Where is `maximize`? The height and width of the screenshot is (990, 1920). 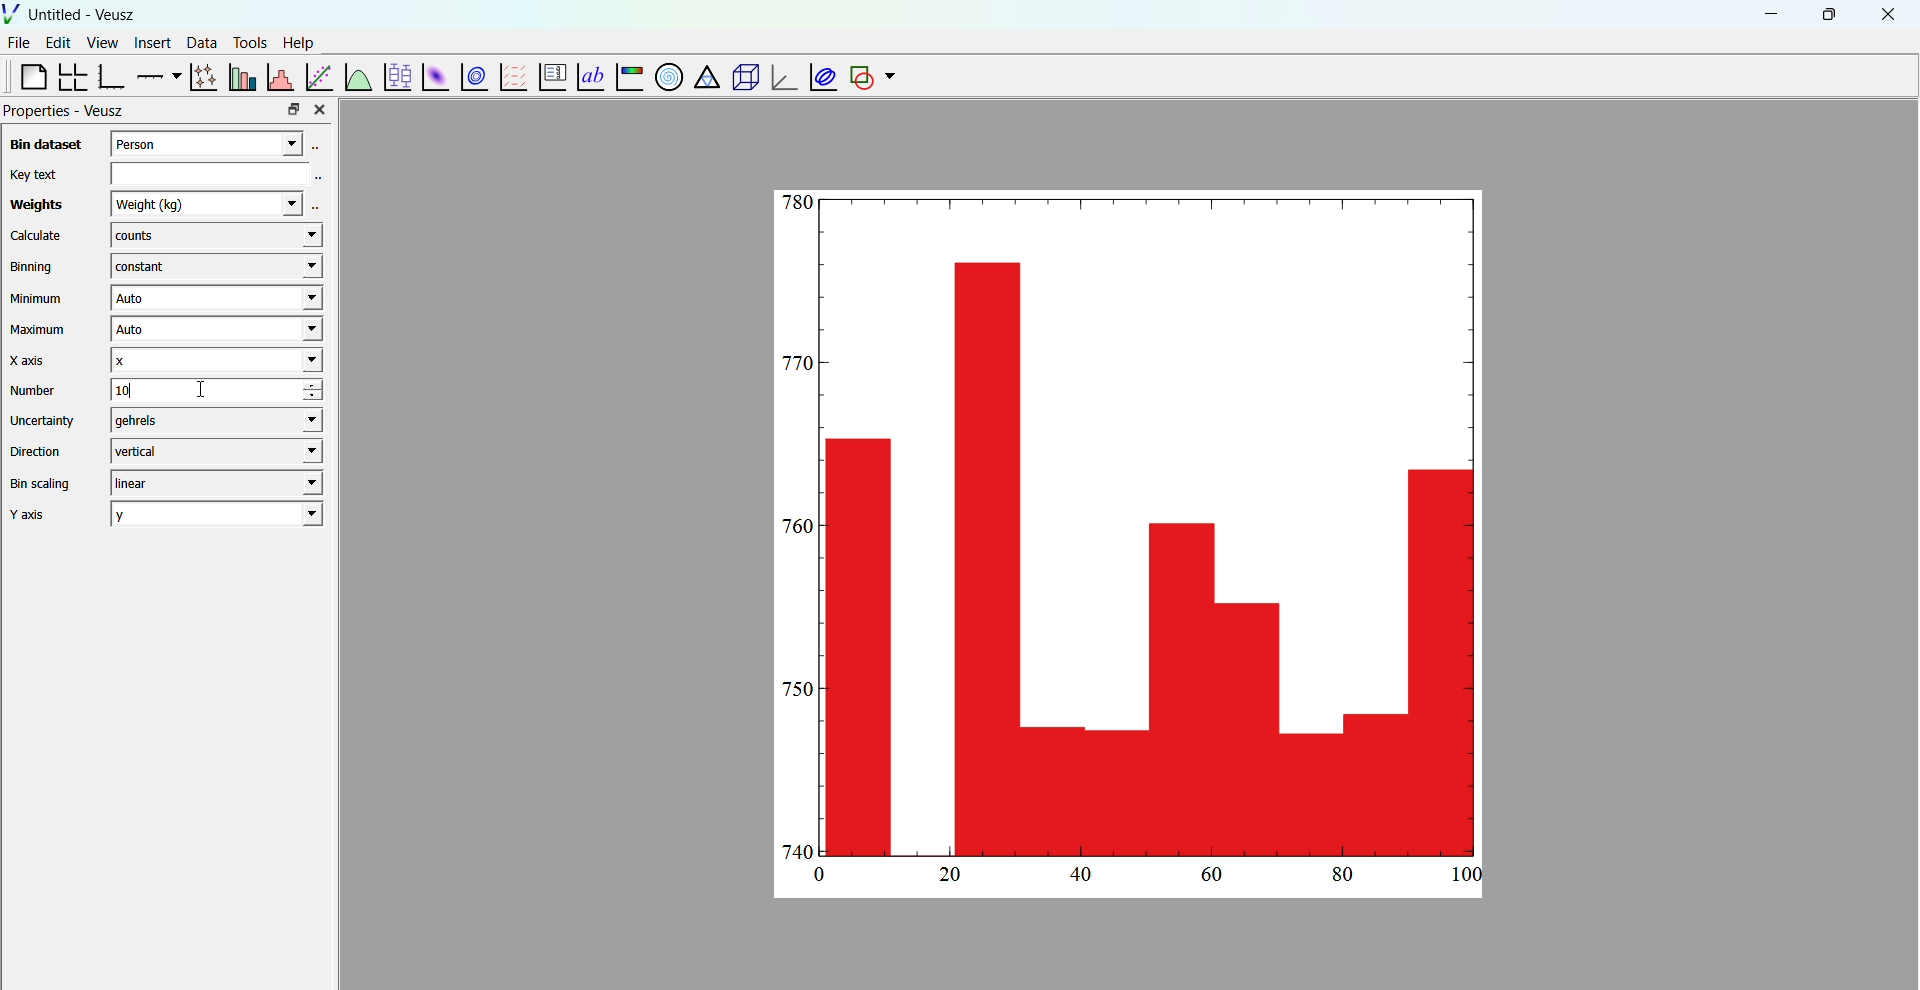
maximize is located at coordinates (1827, 13).